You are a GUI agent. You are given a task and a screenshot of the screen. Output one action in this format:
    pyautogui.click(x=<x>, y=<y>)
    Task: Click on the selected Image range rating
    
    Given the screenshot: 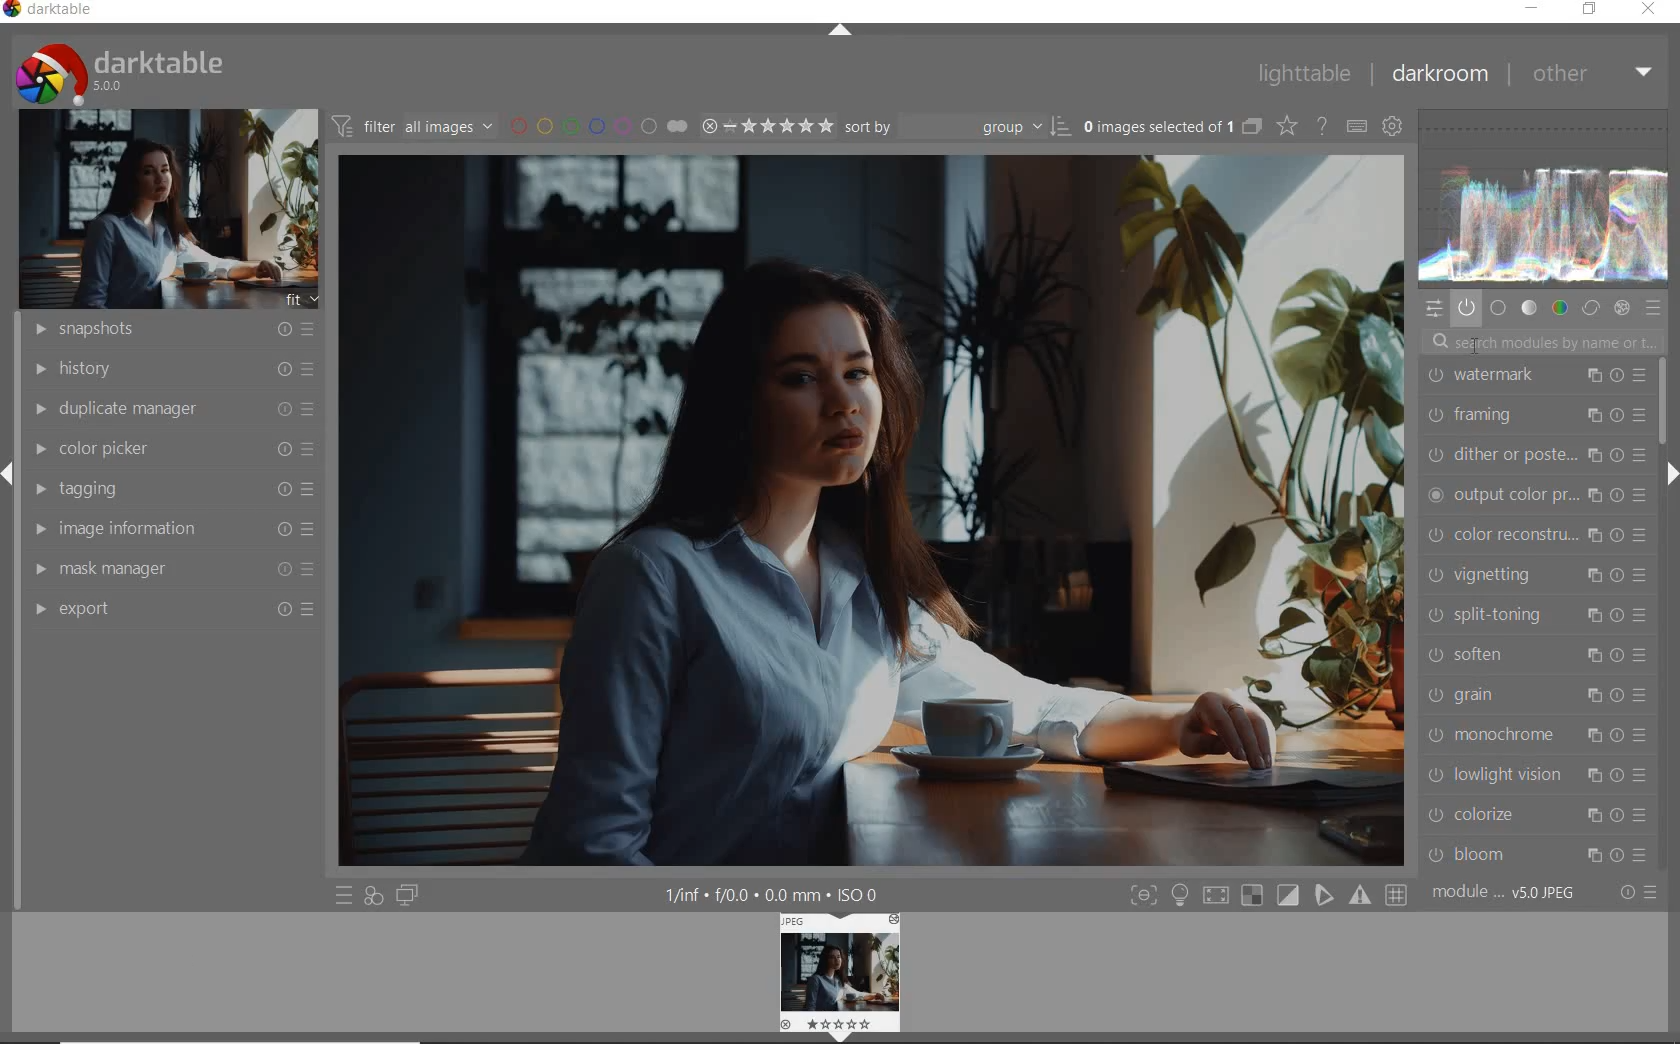 What is the action you would take?
    pyautogui.click(x=768, y=126)
    